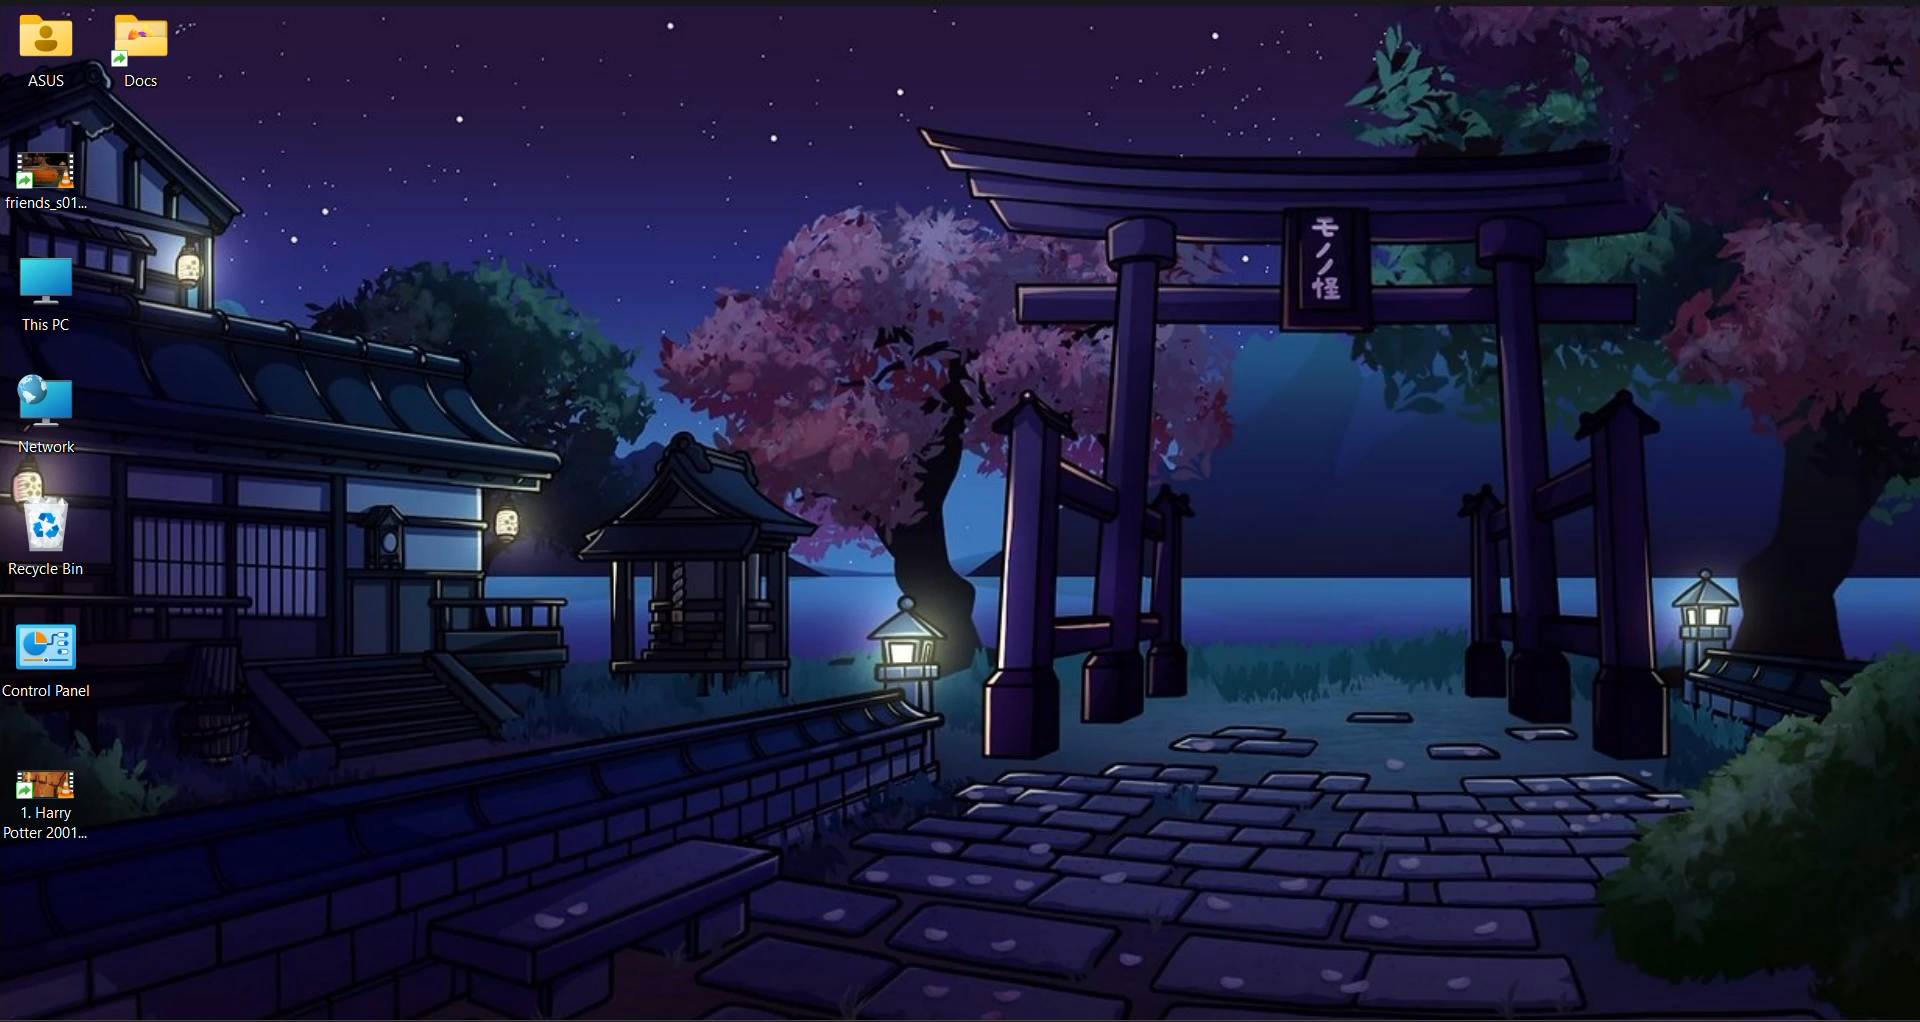  Describe the element at coordinates (55, 542) in the screenshot. I see `|}
Recycle Bin` at that location.